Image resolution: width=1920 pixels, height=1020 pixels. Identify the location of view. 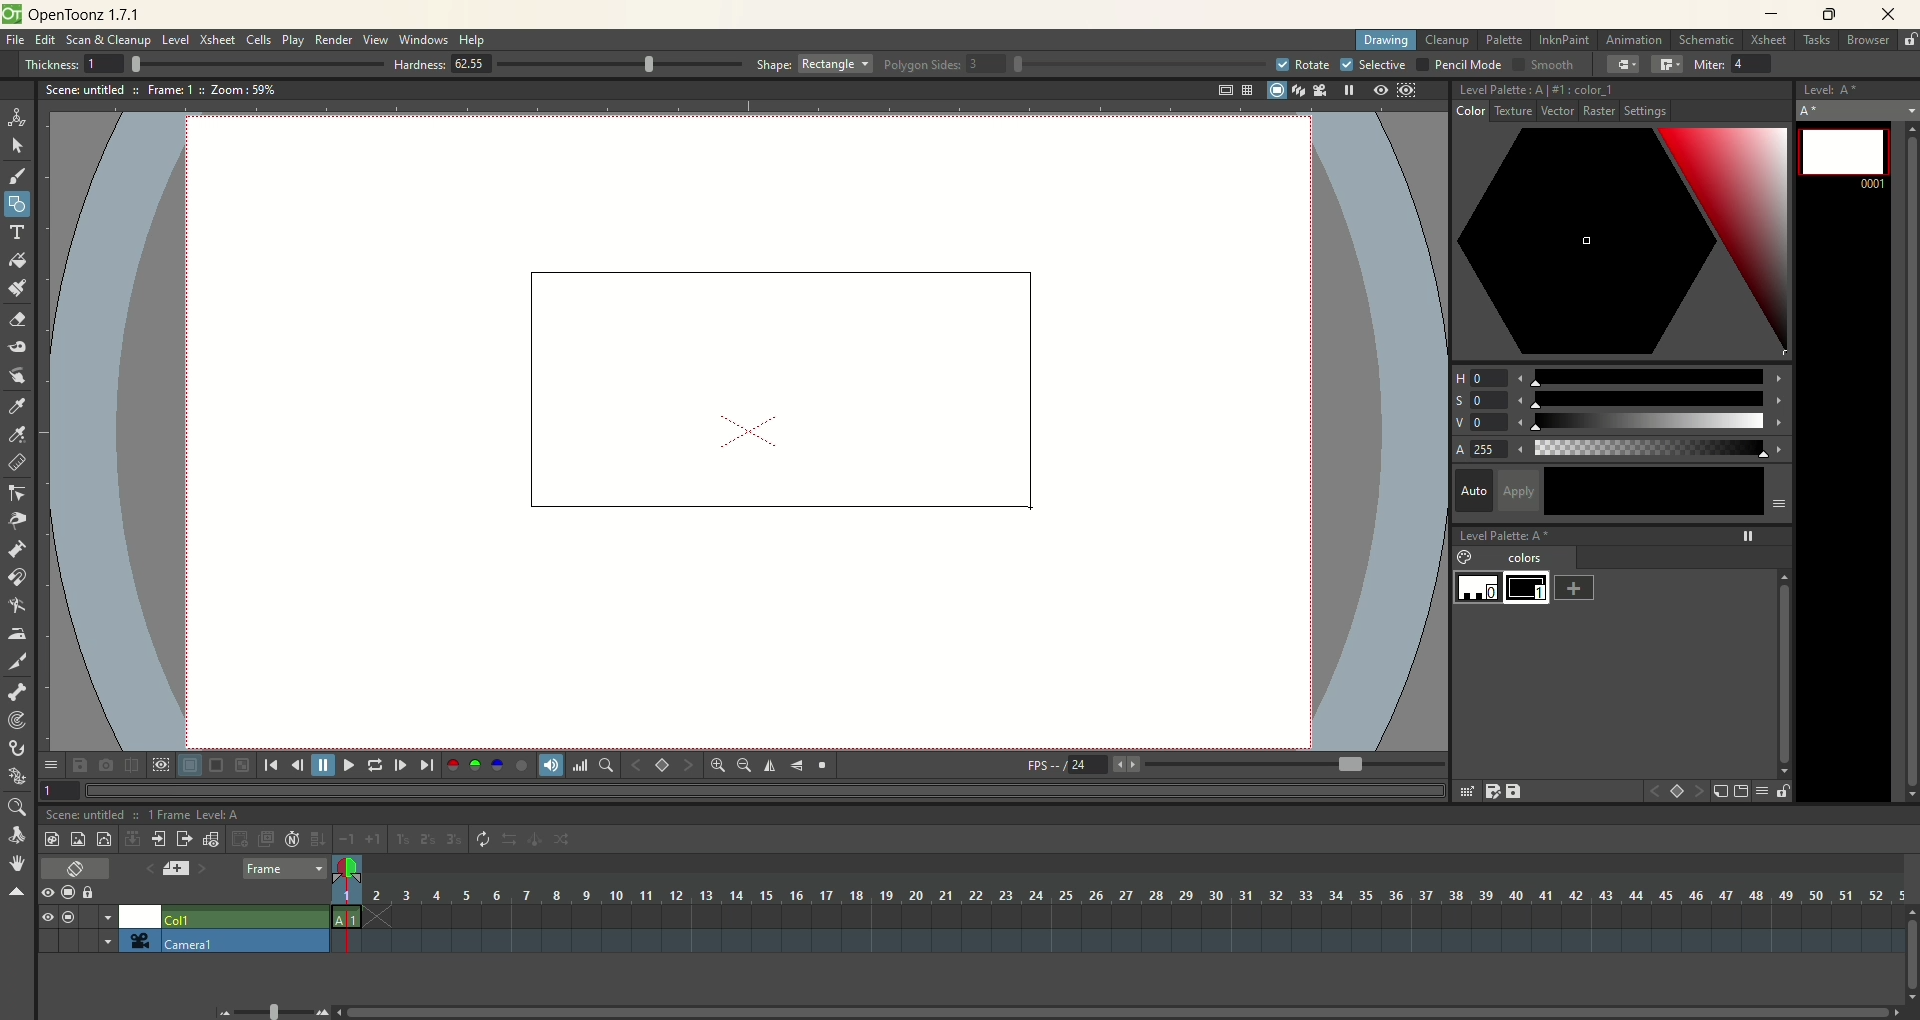
(43, 917).